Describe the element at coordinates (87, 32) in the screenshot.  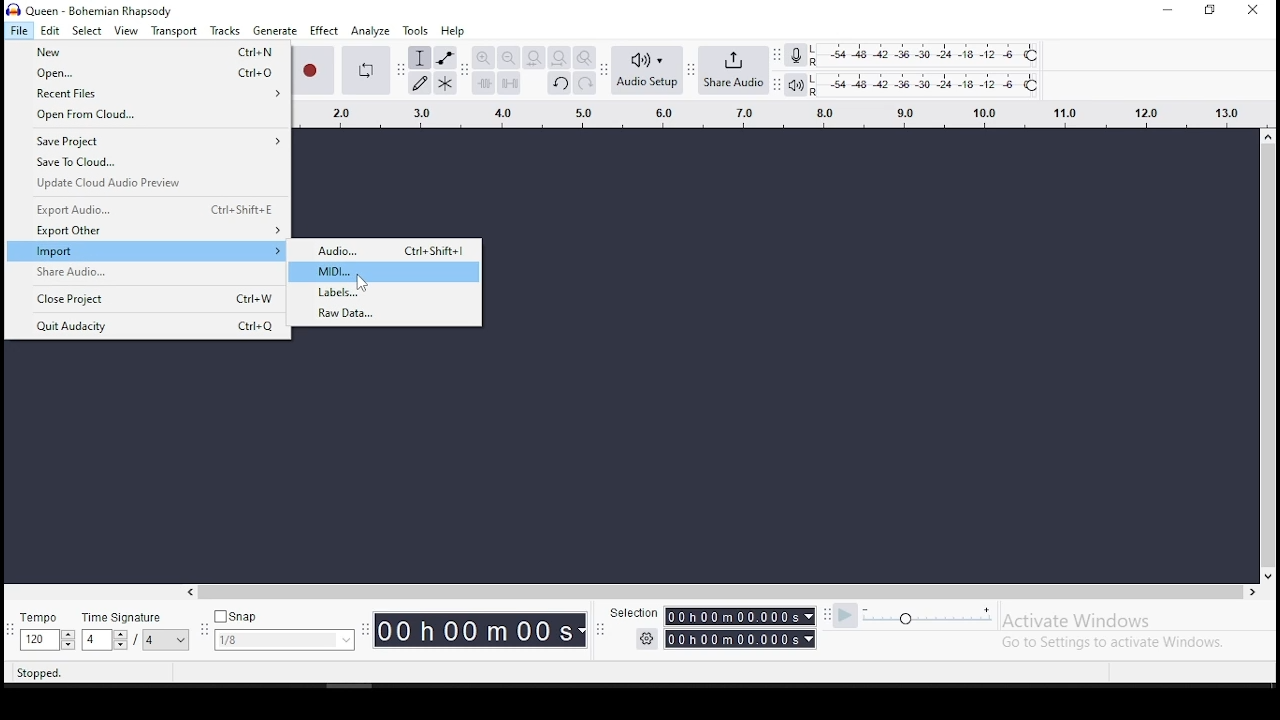
I see `select` at that location.